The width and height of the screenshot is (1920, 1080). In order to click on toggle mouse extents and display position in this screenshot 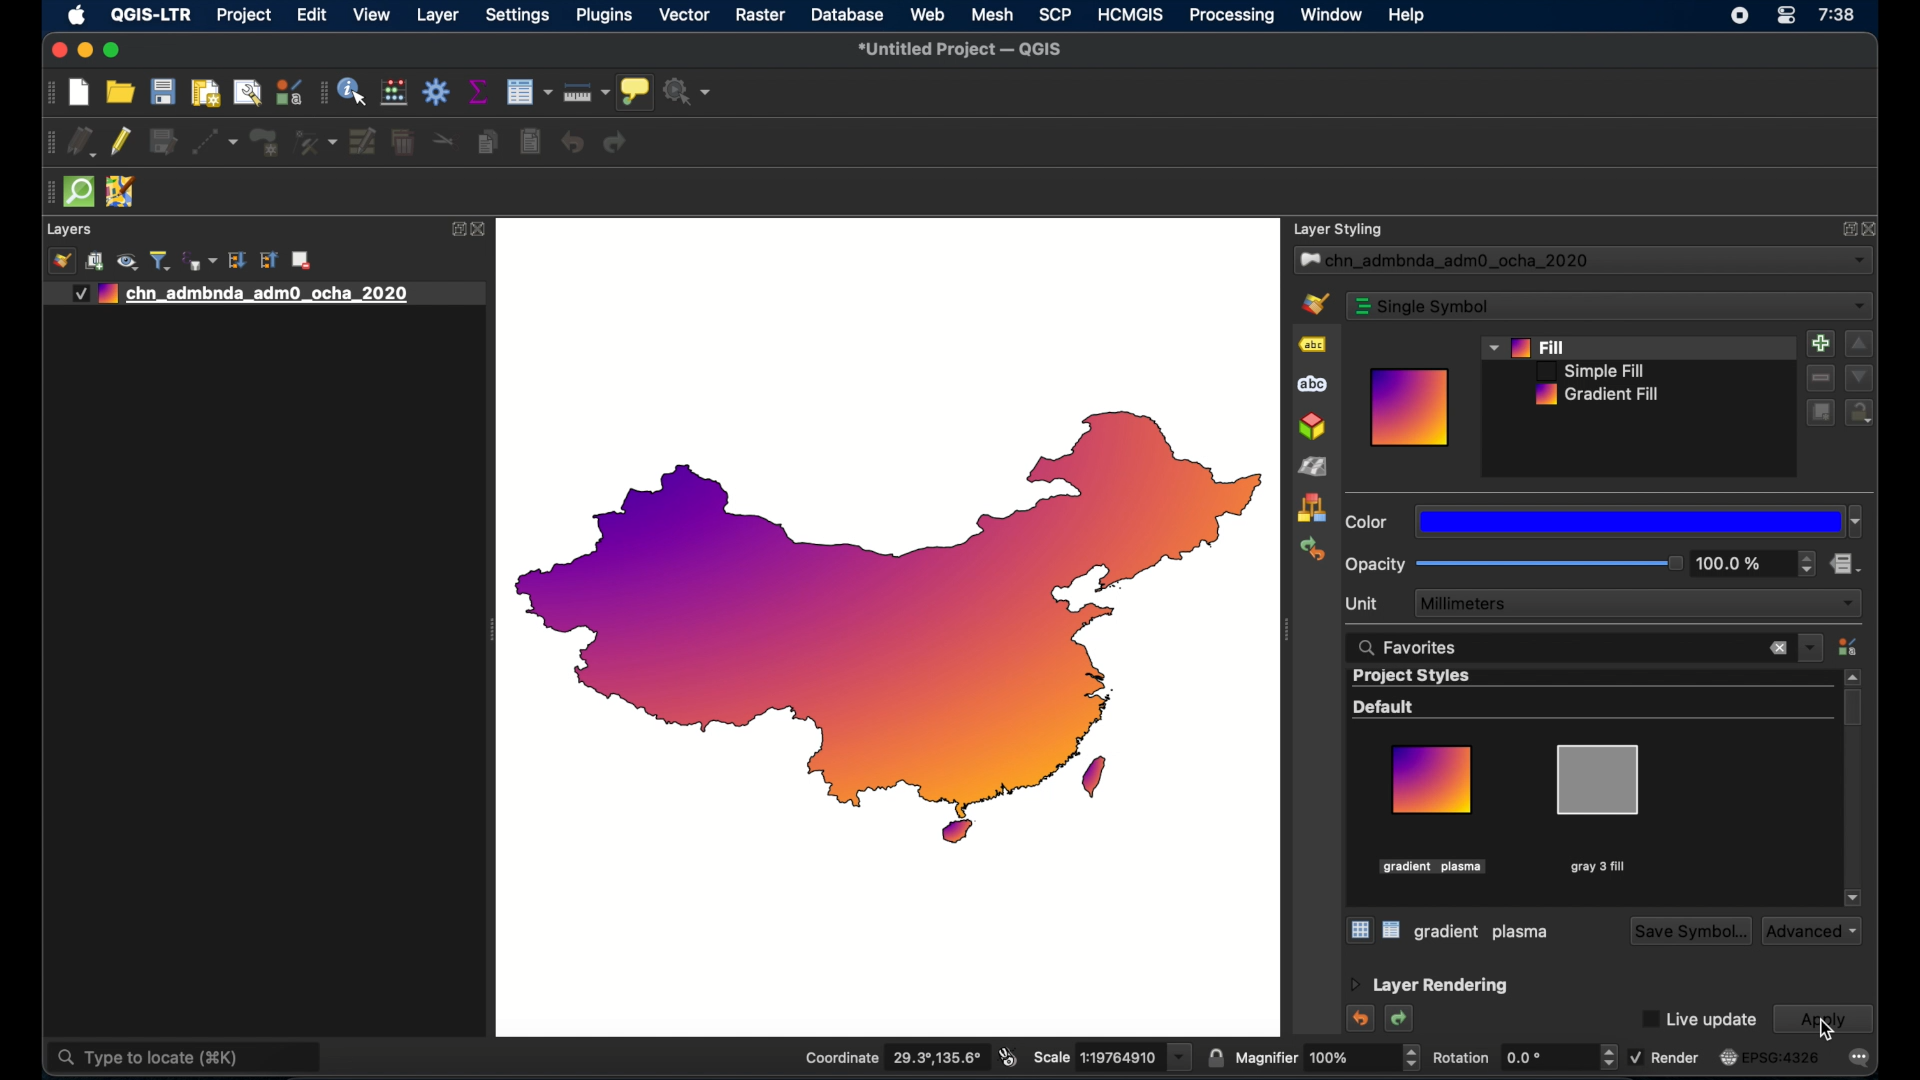, I will do `click(1009, 1056)`.